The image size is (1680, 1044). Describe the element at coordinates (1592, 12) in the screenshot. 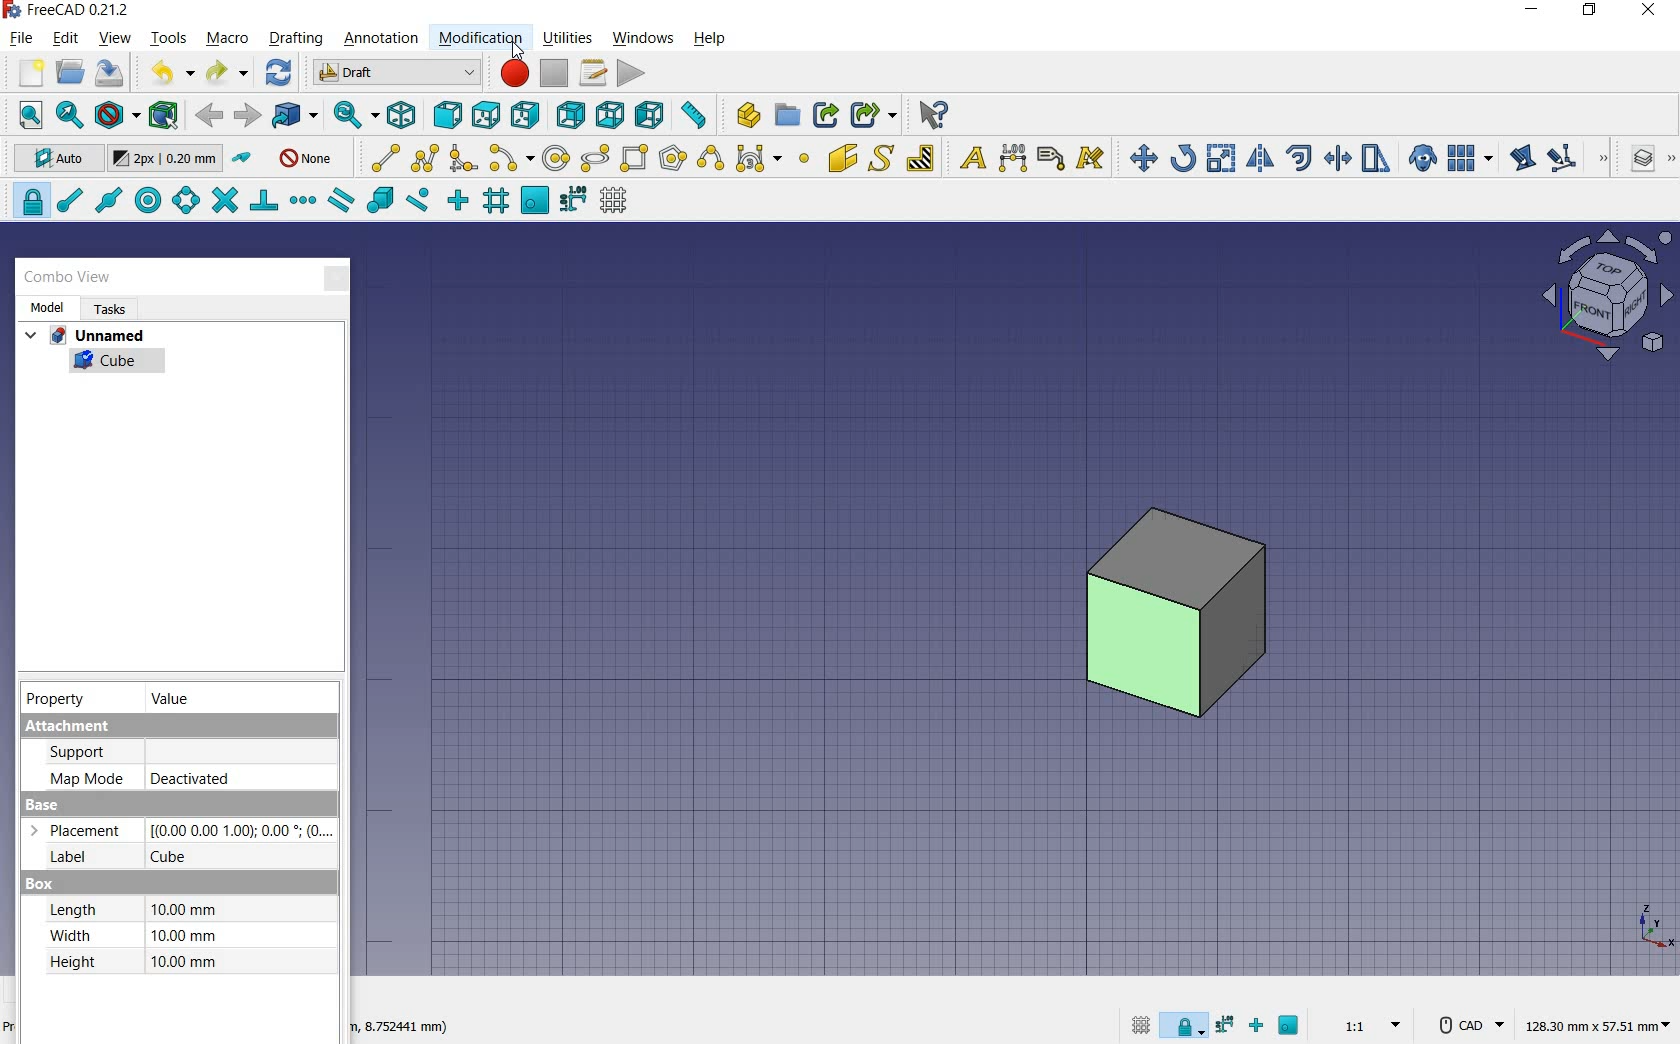

I see `restore down` at that location.